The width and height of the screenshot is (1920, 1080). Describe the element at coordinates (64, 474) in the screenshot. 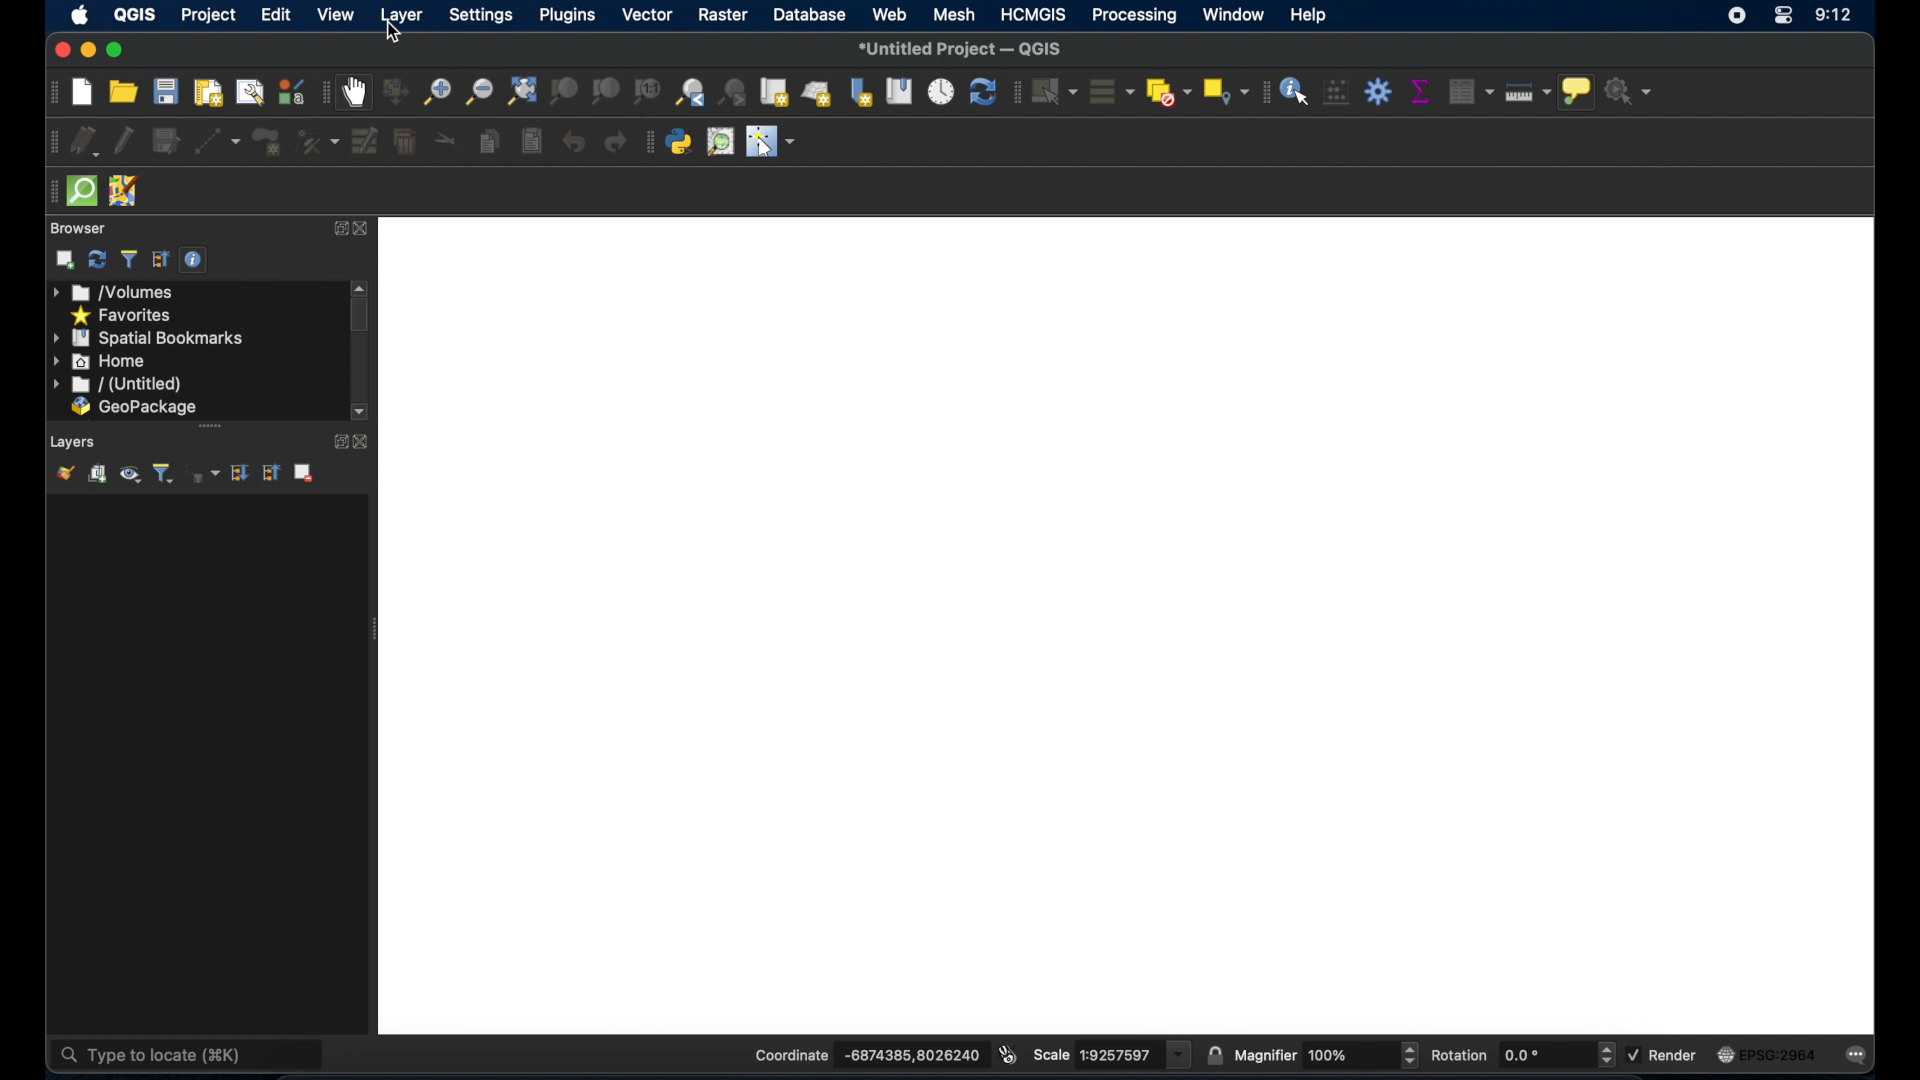

I see `show layer styling panel` at that location.